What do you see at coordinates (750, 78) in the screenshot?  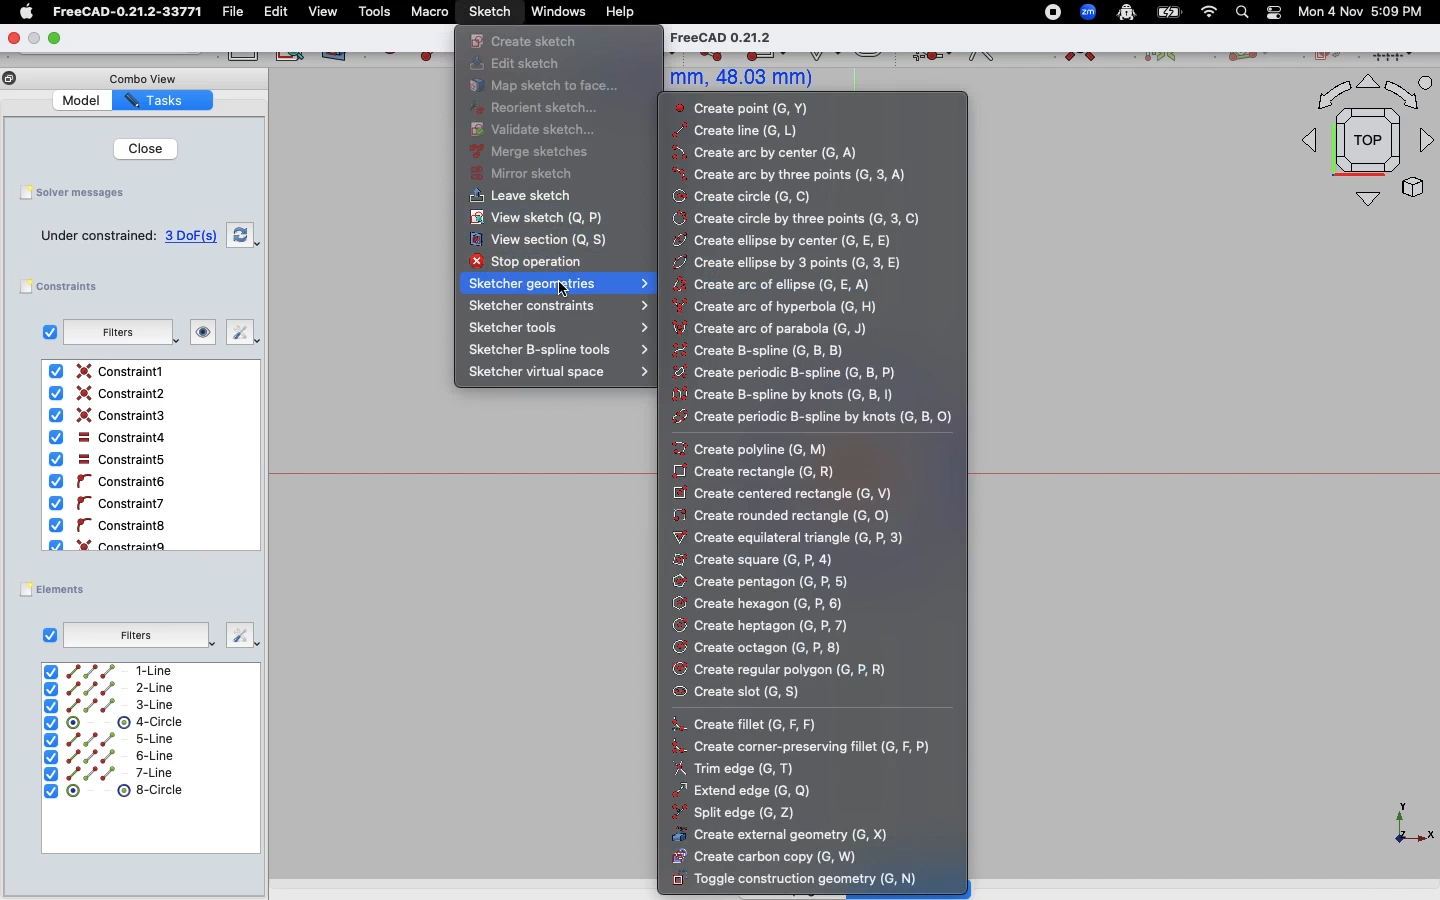 I see `mm, 48.03mm` at bounding box center [750, 78].